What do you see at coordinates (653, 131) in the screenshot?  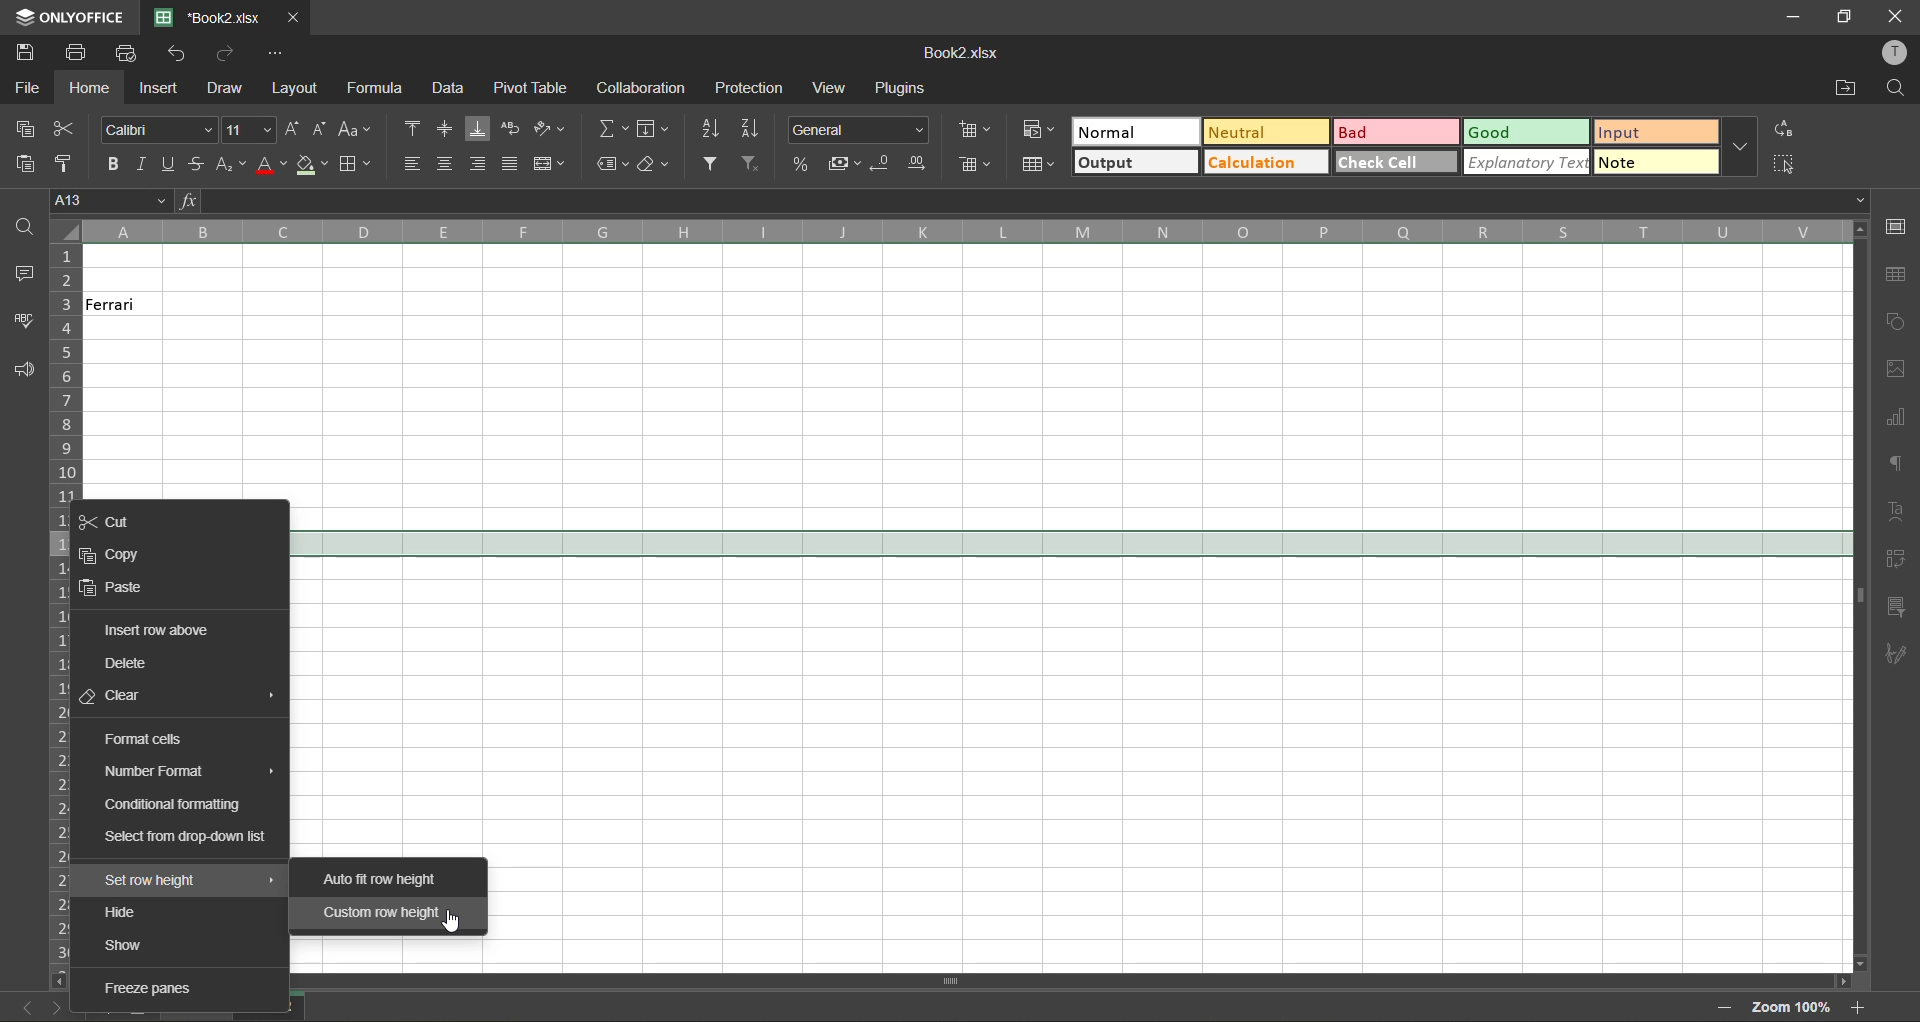 I see `fields` at bounding box center [653, 131].